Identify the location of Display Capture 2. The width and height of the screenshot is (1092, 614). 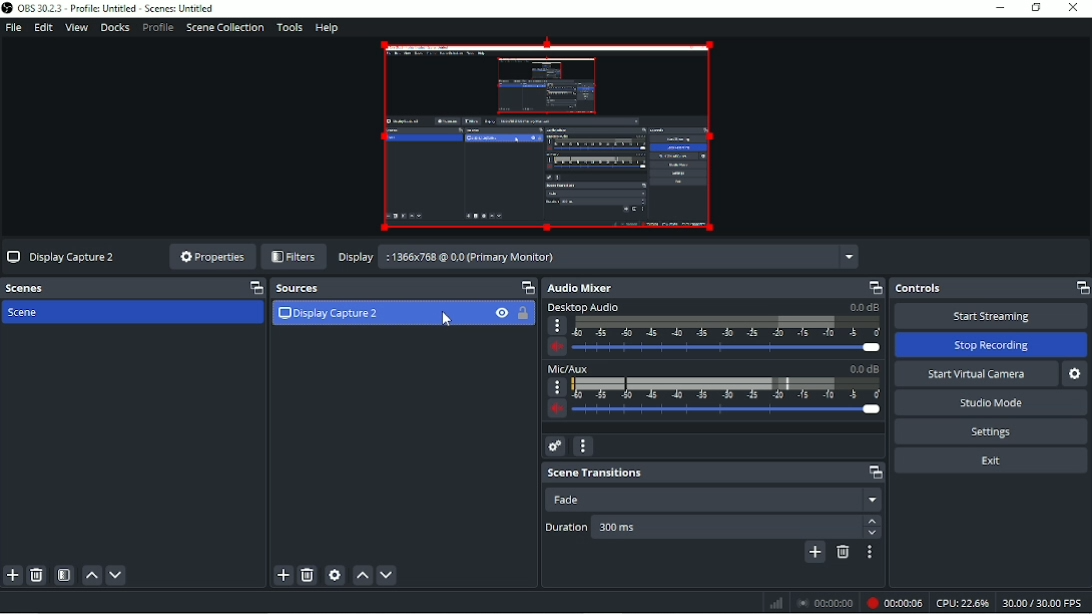
(329, 315).